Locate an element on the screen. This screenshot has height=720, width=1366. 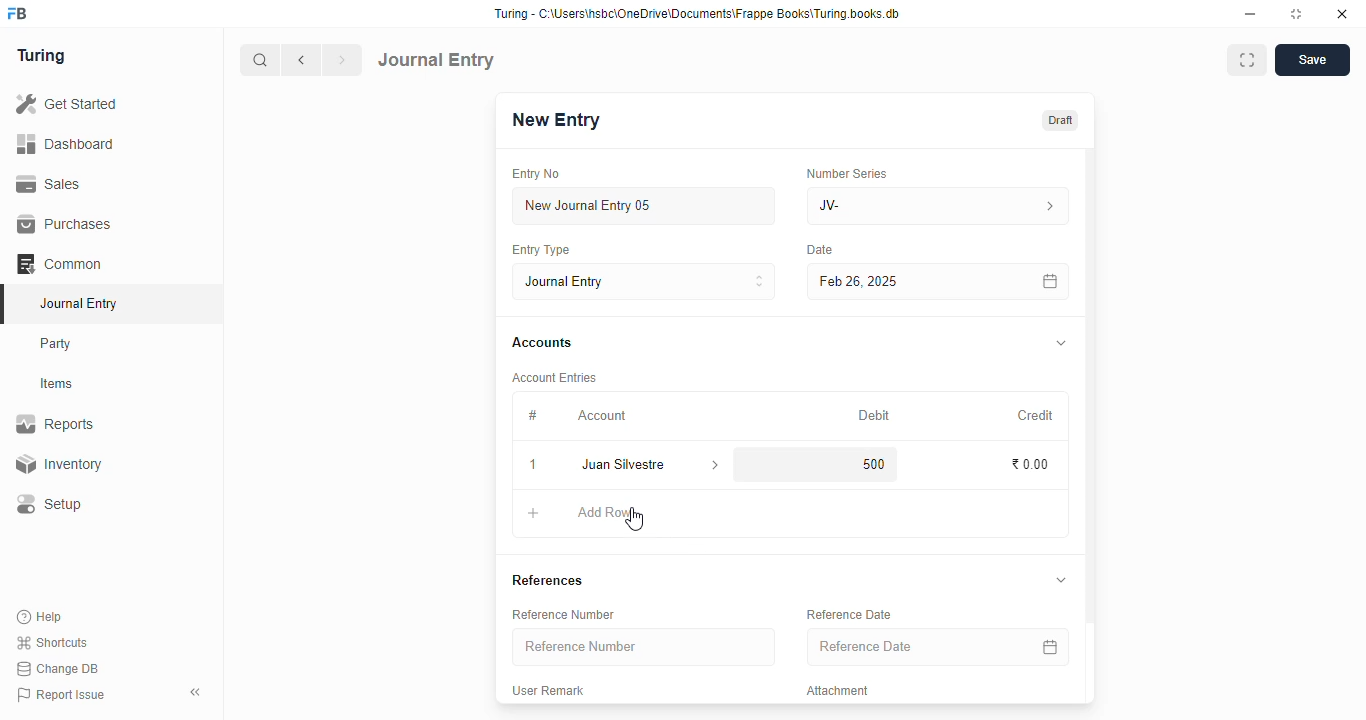
shortcuts is located at coordinates (52, 643).